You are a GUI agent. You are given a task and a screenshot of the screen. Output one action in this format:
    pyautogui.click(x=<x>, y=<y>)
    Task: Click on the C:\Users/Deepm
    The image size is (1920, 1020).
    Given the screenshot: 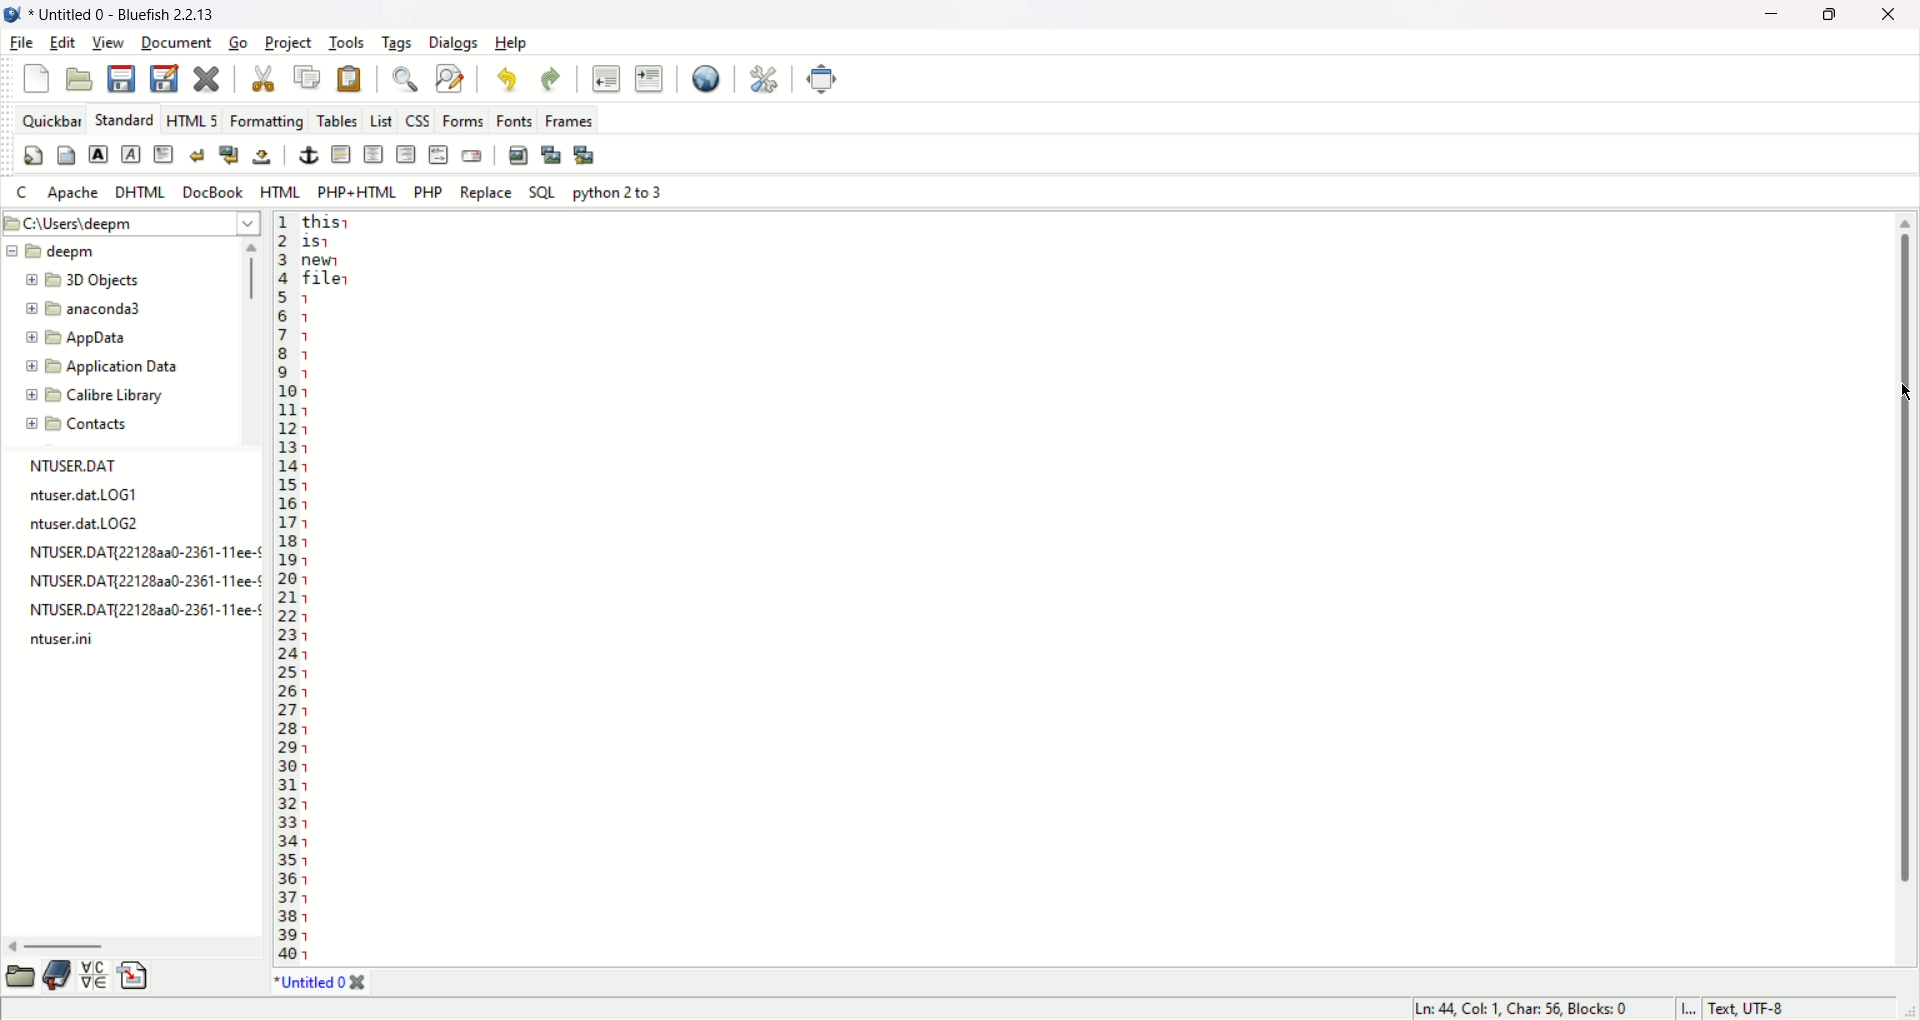 What is the action you would take?
    pyautogui.click(x=128, y=221)
    